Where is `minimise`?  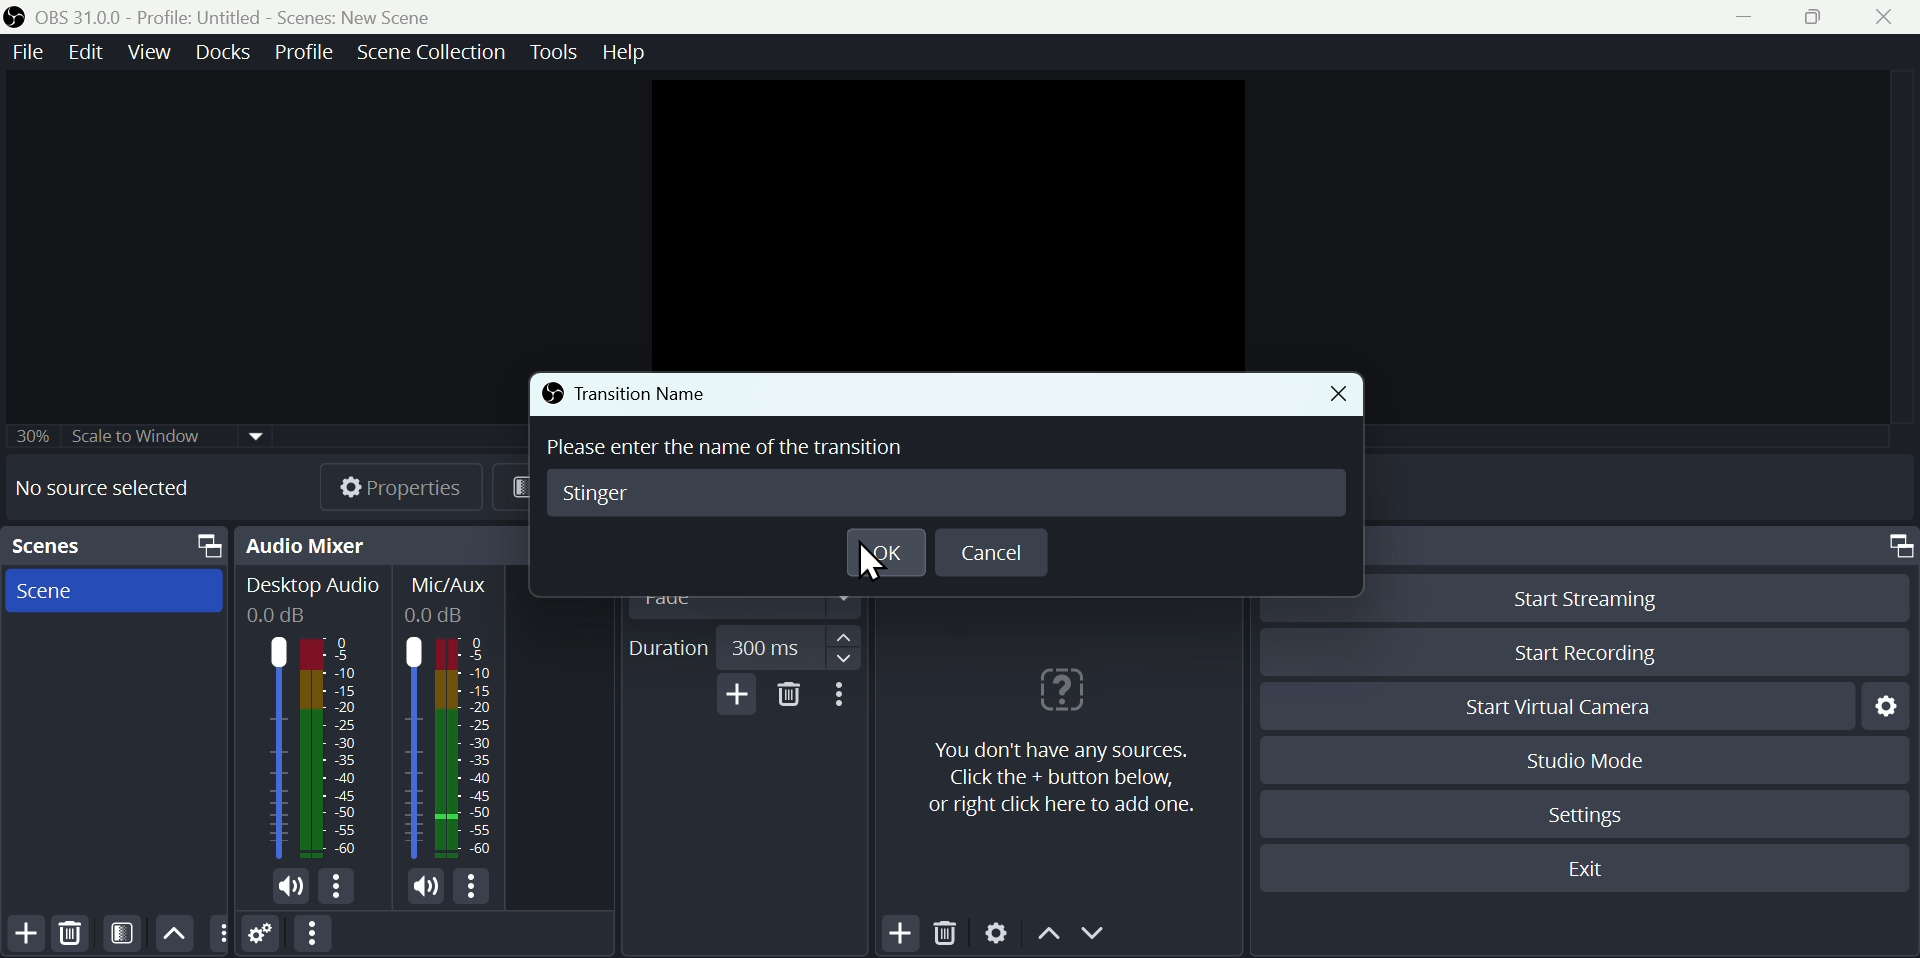 minimise is located at coordinates (1751, 17).